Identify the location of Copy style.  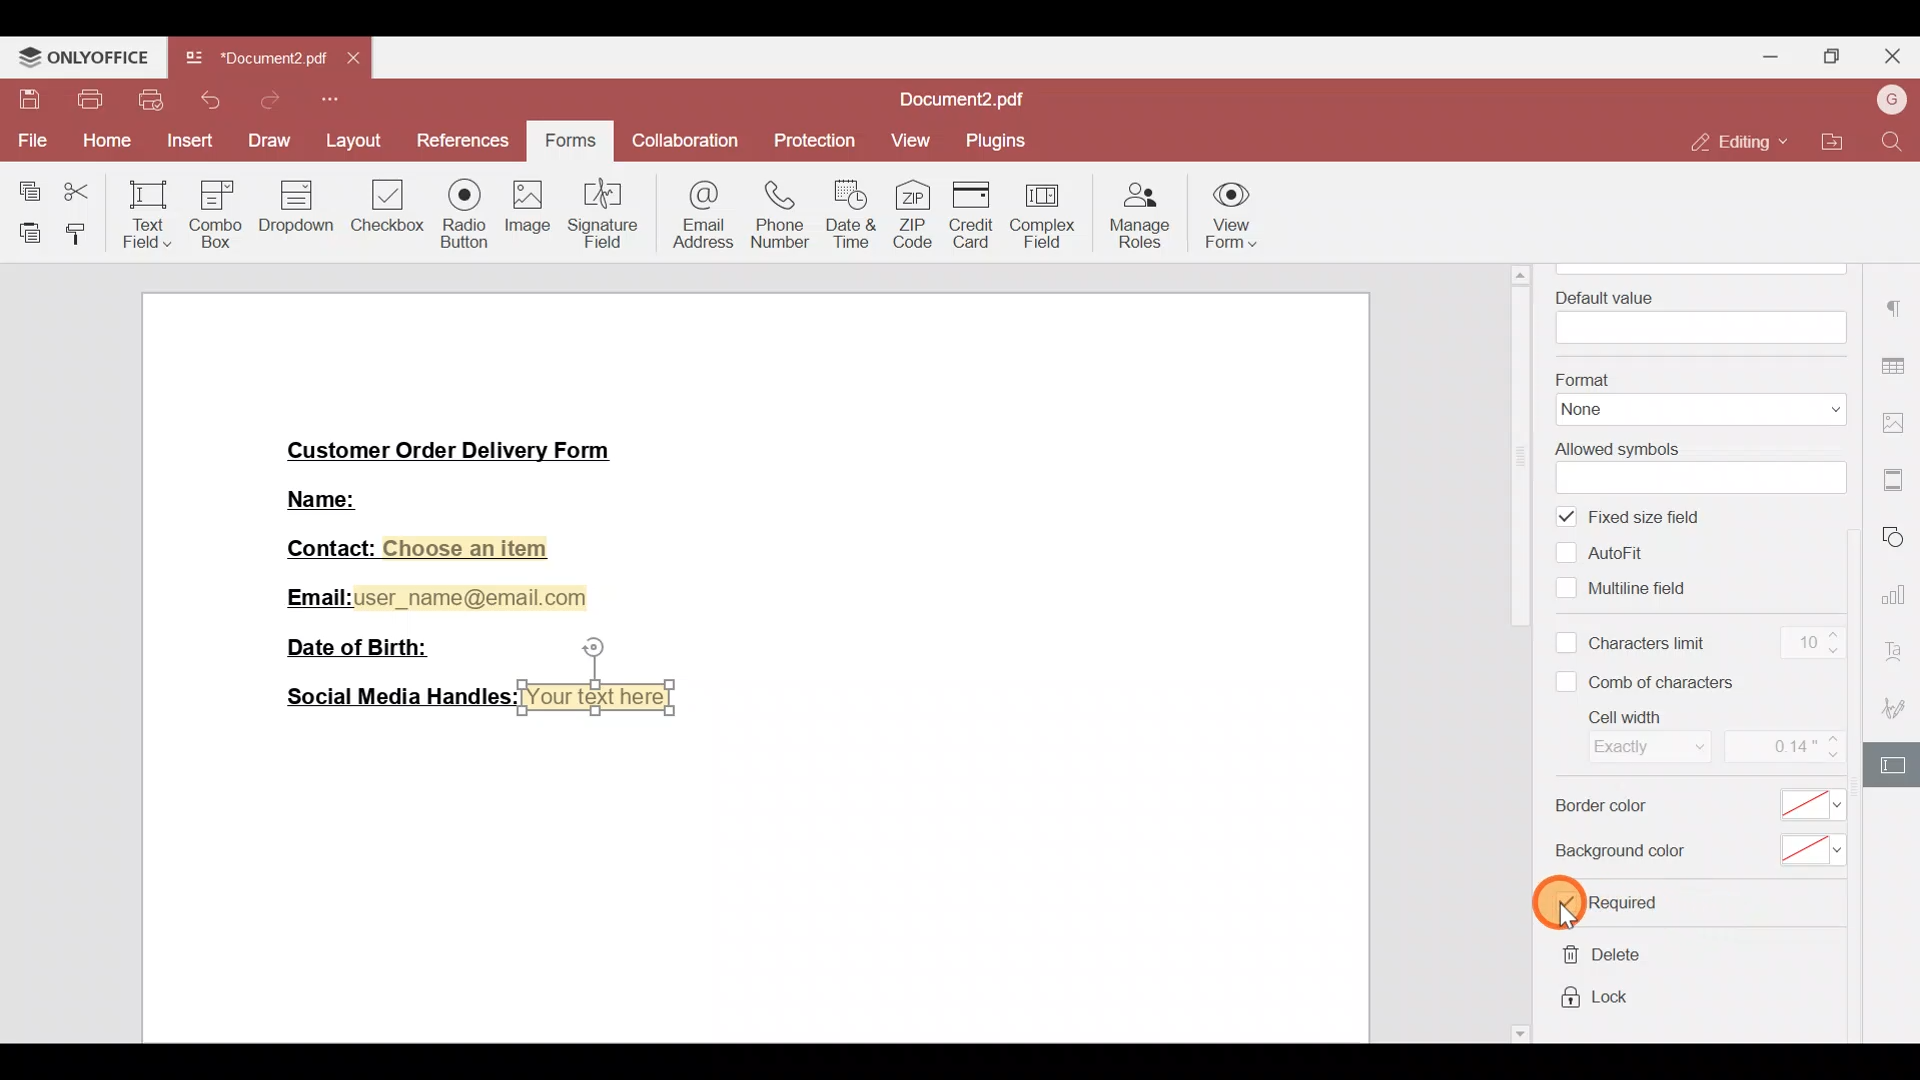
(77, 235).